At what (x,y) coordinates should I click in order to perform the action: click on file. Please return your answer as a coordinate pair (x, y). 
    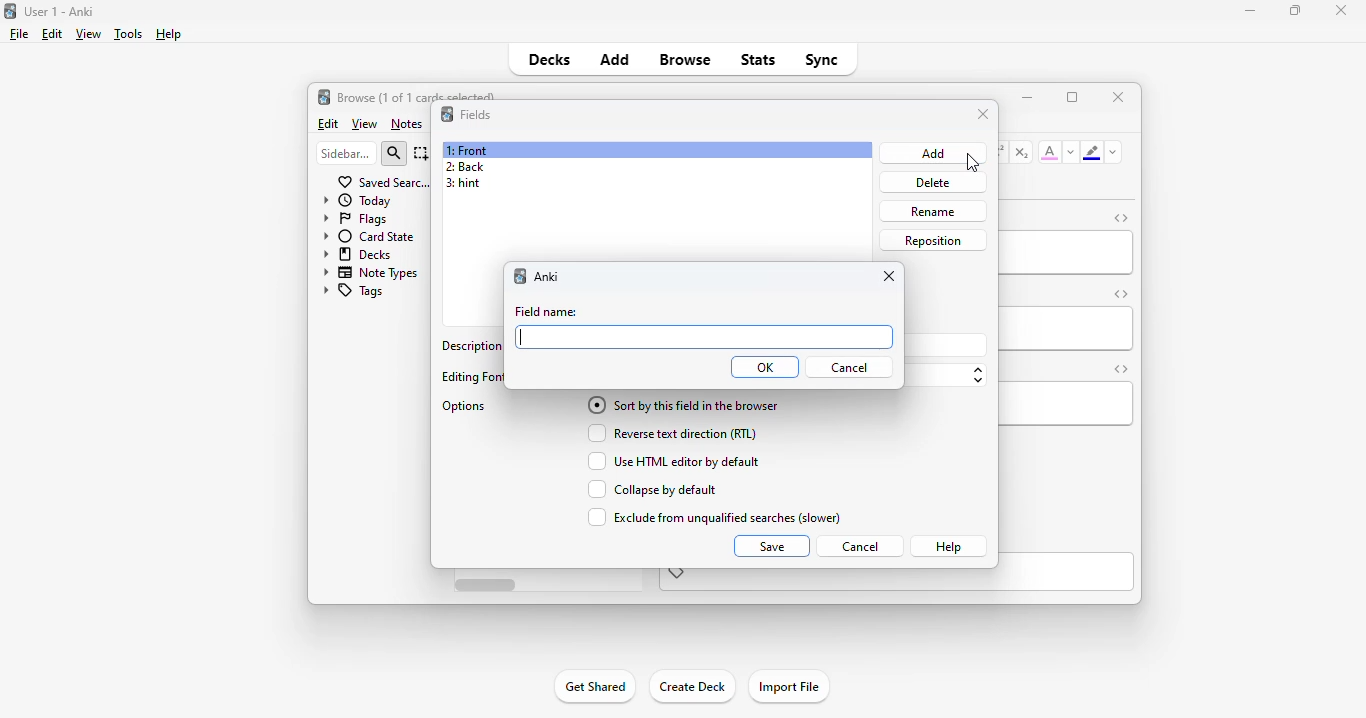
    Looking at the image, I should click on (19, 34).